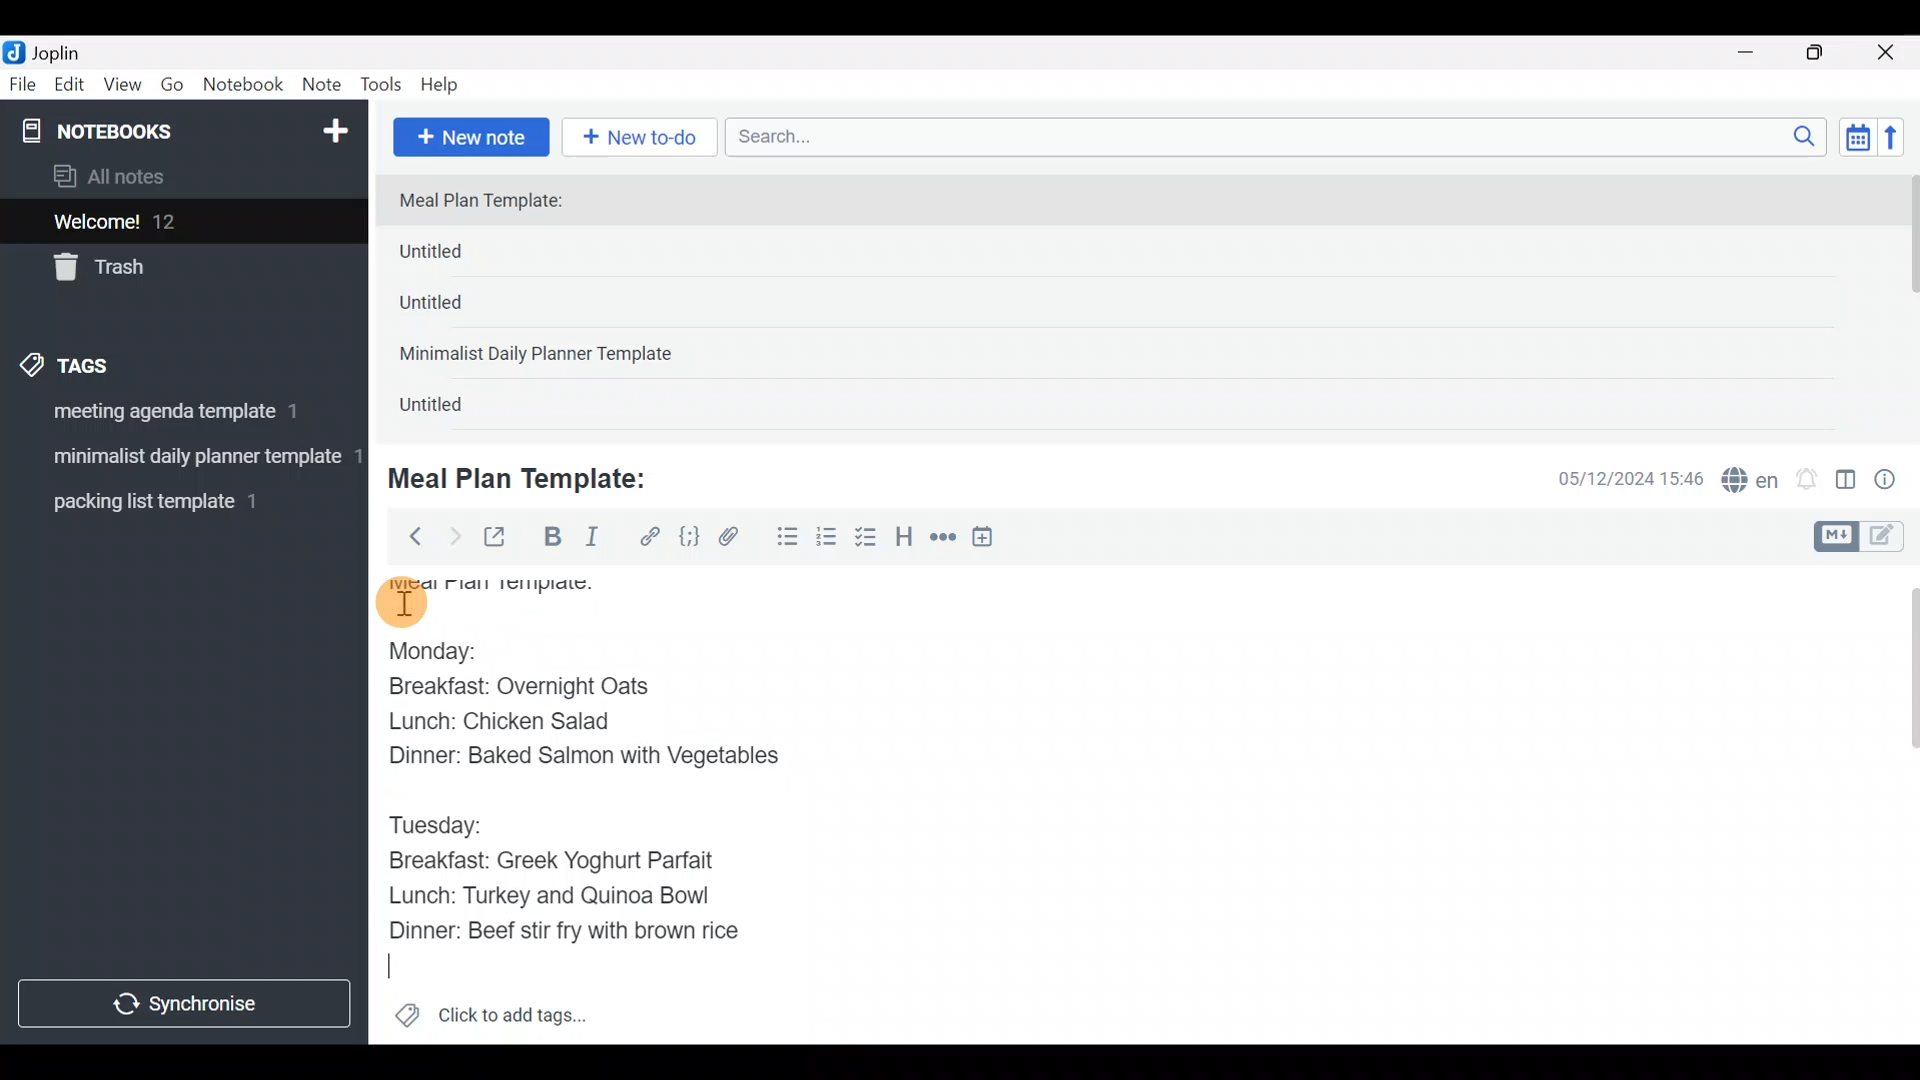 This screenshot has width=1920, height=1080. What do you see at coordinates (395, 971) in the screenshot?
I see `text Cursor` at bounding box center [395, 971].